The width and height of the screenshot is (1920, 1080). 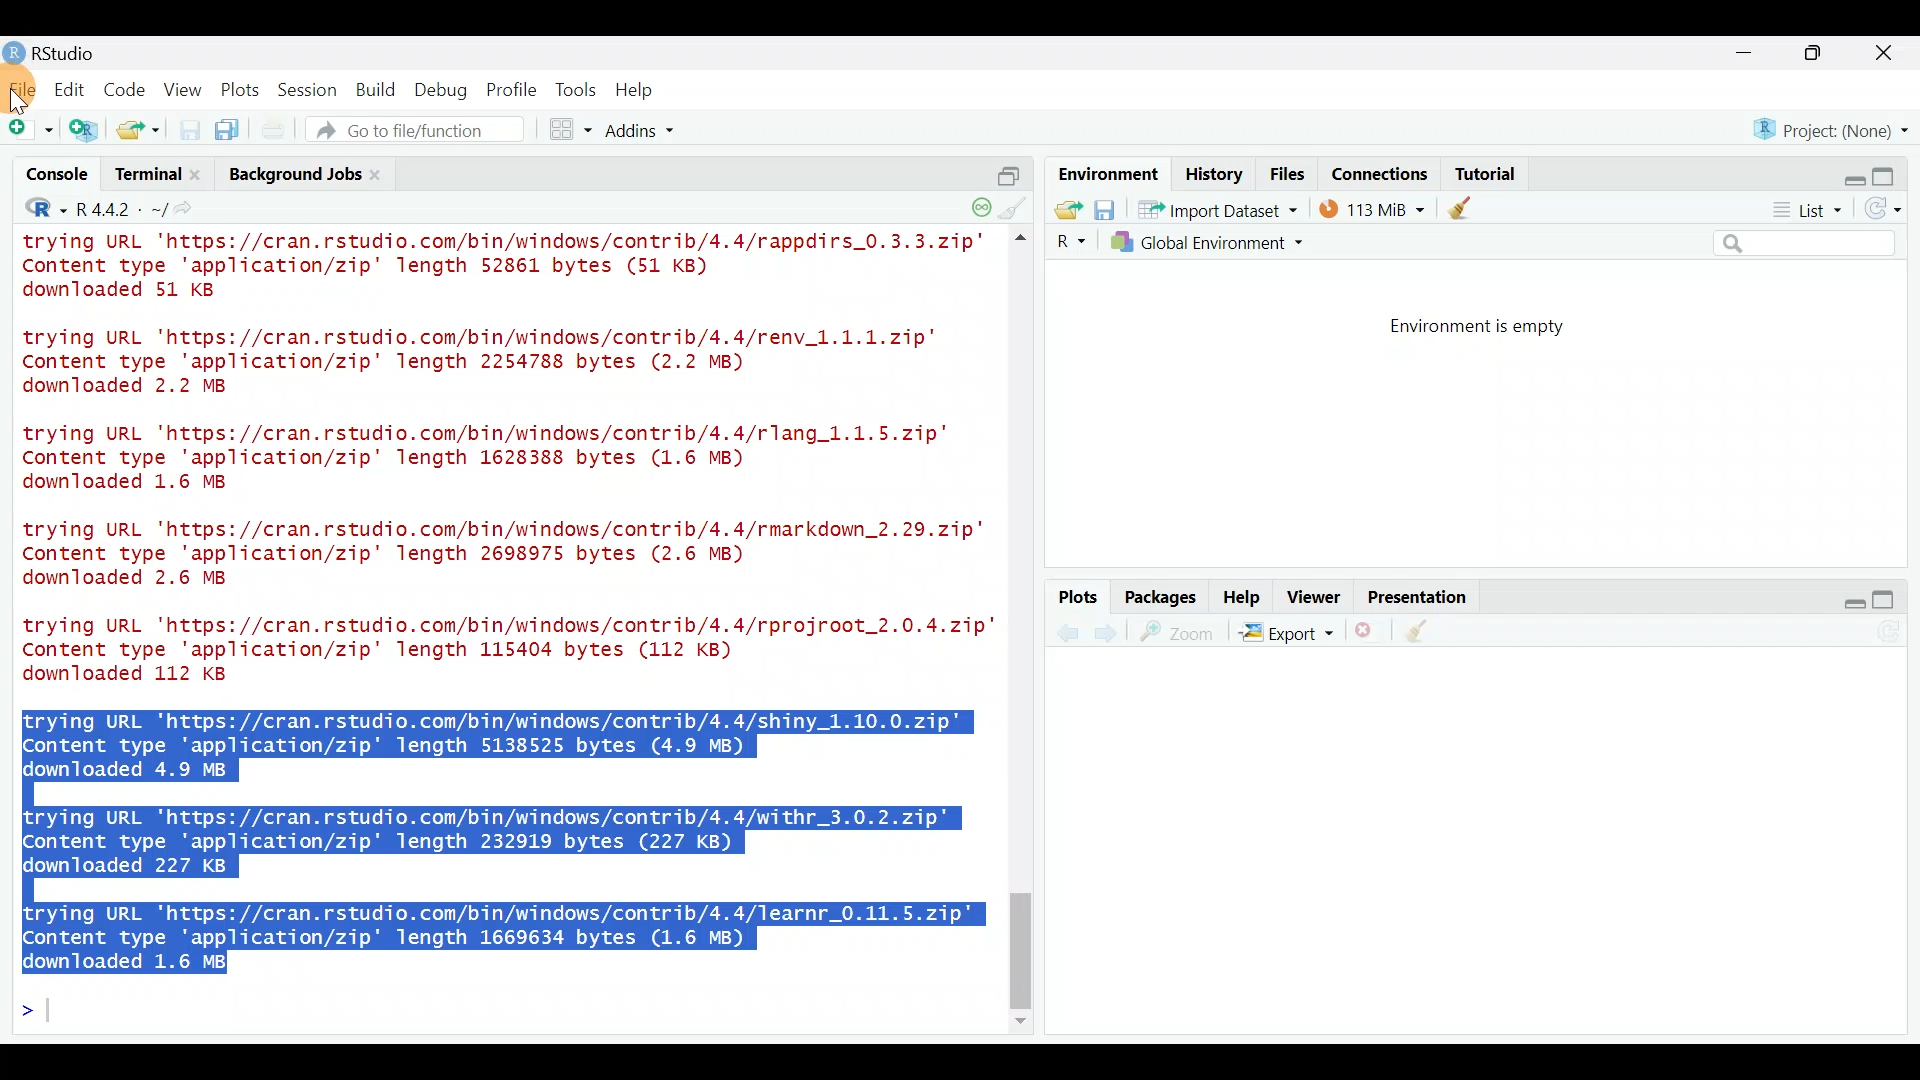 I want to click on Edit, so click(x=73, y=91).